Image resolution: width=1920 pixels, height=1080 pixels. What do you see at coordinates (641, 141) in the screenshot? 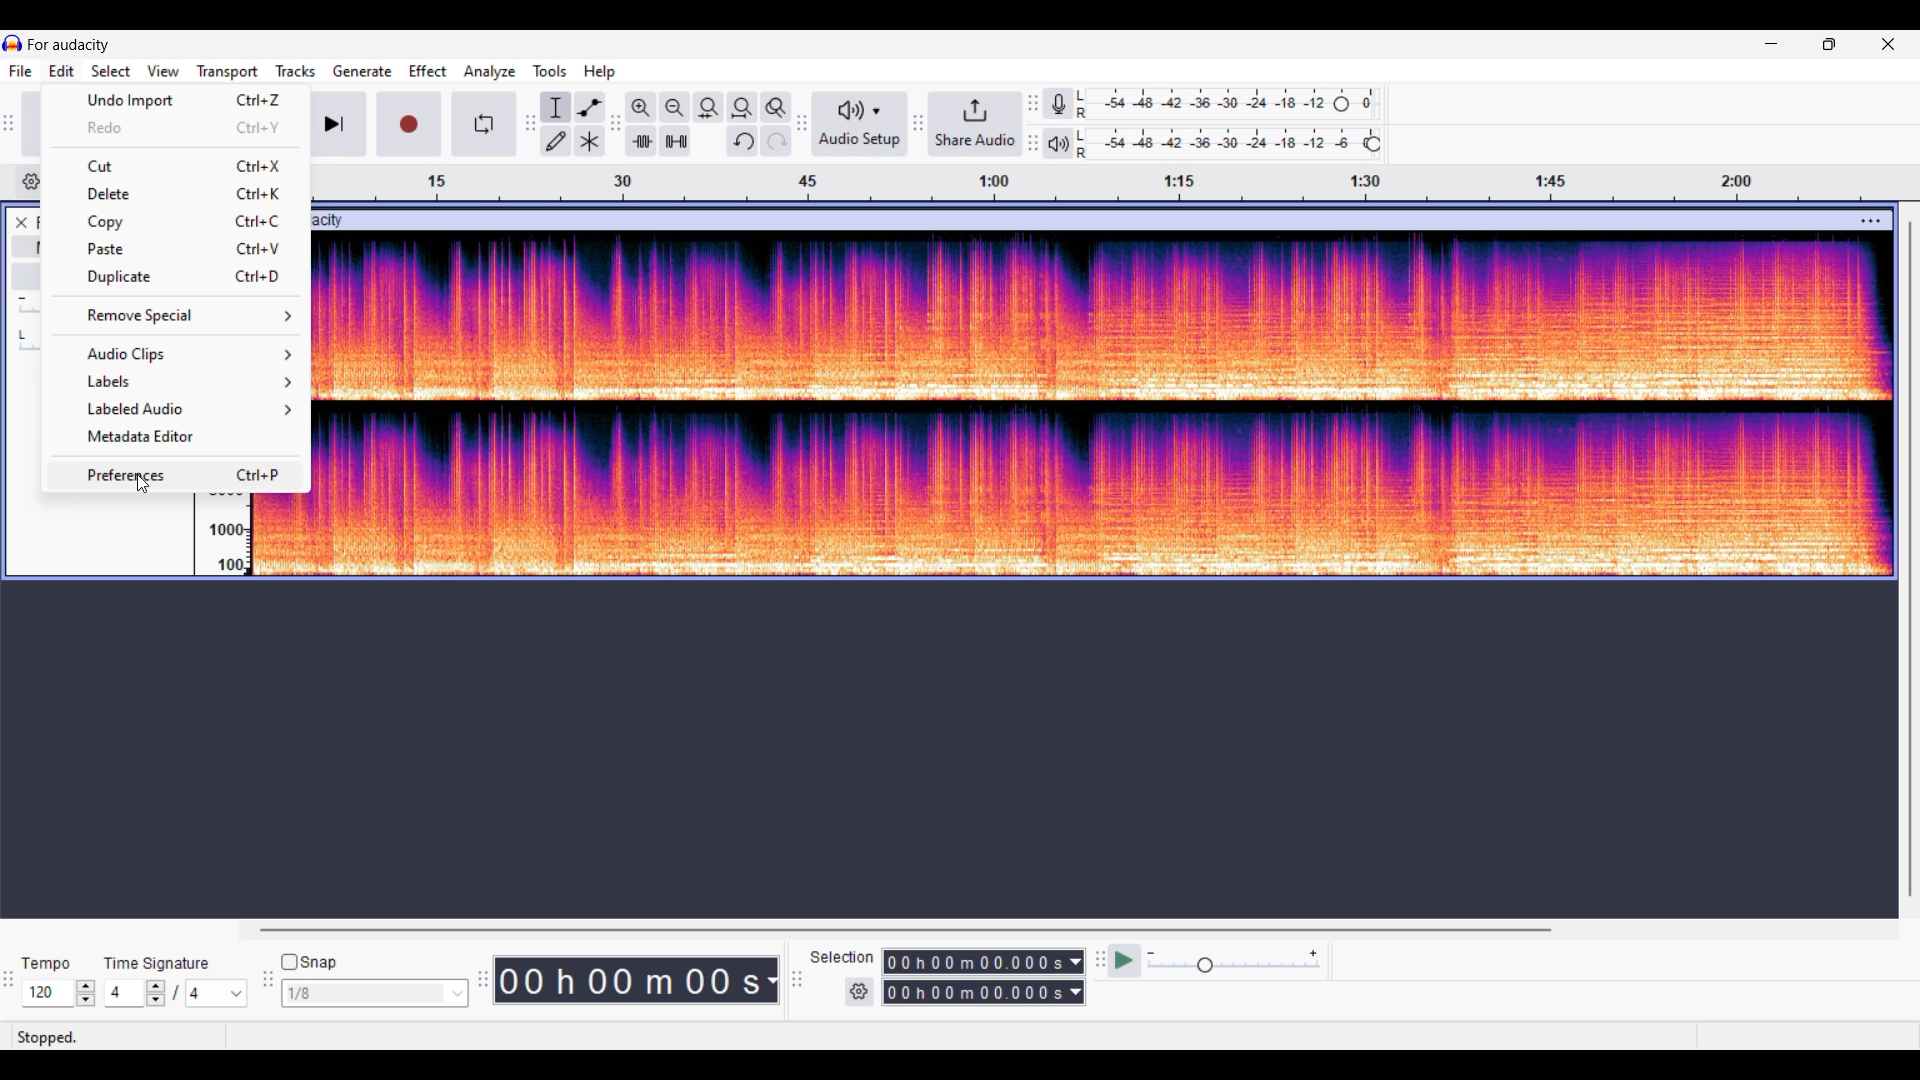
I see `Trim audio outside selection` at bounding box center [641, 141].